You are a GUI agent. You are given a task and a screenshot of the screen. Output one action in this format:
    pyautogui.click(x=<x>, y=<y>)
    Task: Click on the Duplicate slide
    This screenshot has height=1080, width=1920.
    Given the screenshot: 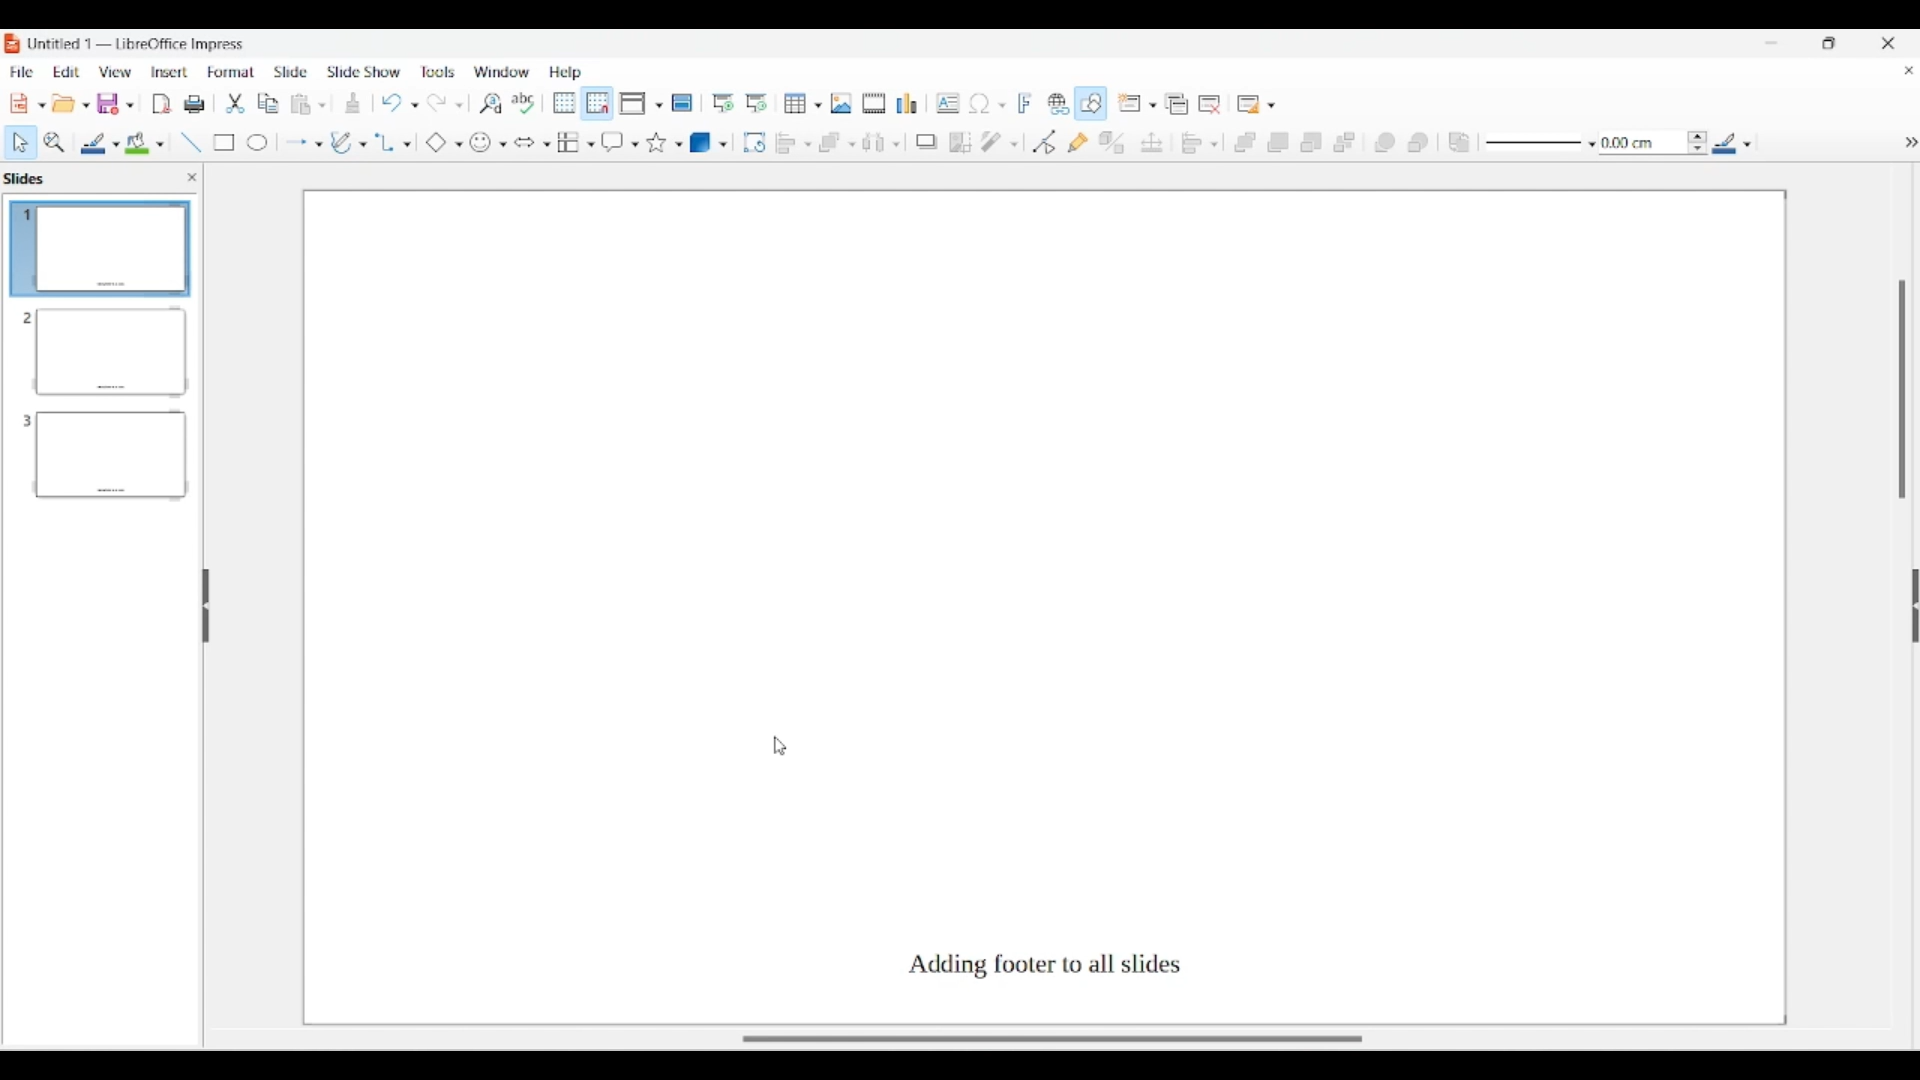 What is the action you would take?
    pyautogui.click(x=1177, y=104)
    